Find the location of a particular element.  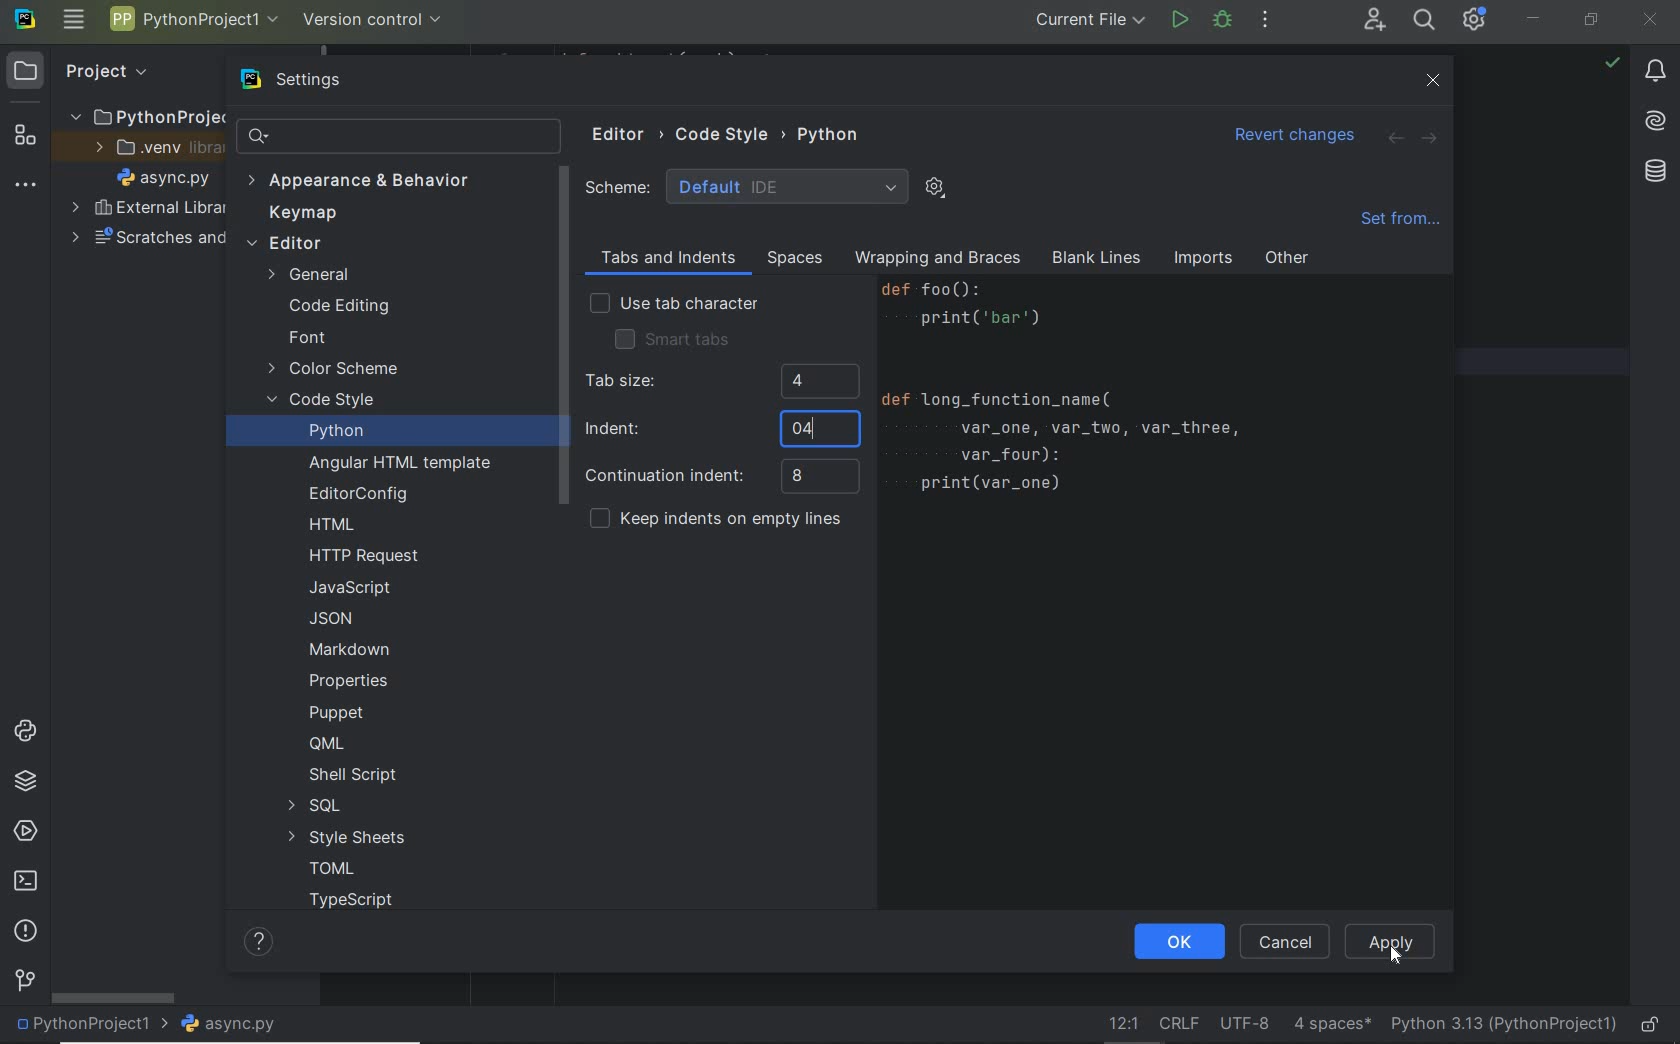

python packages is located at coordinates (29, 784).